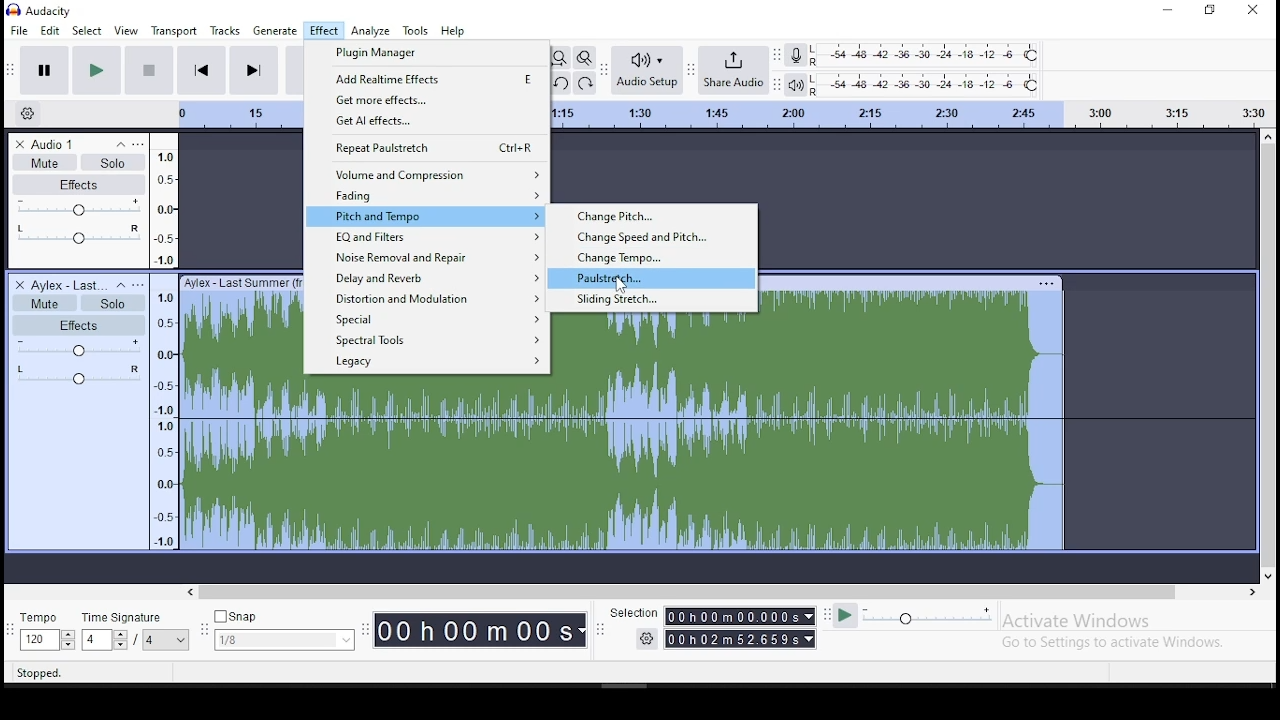  I want to click on scale, so click(239, 115).